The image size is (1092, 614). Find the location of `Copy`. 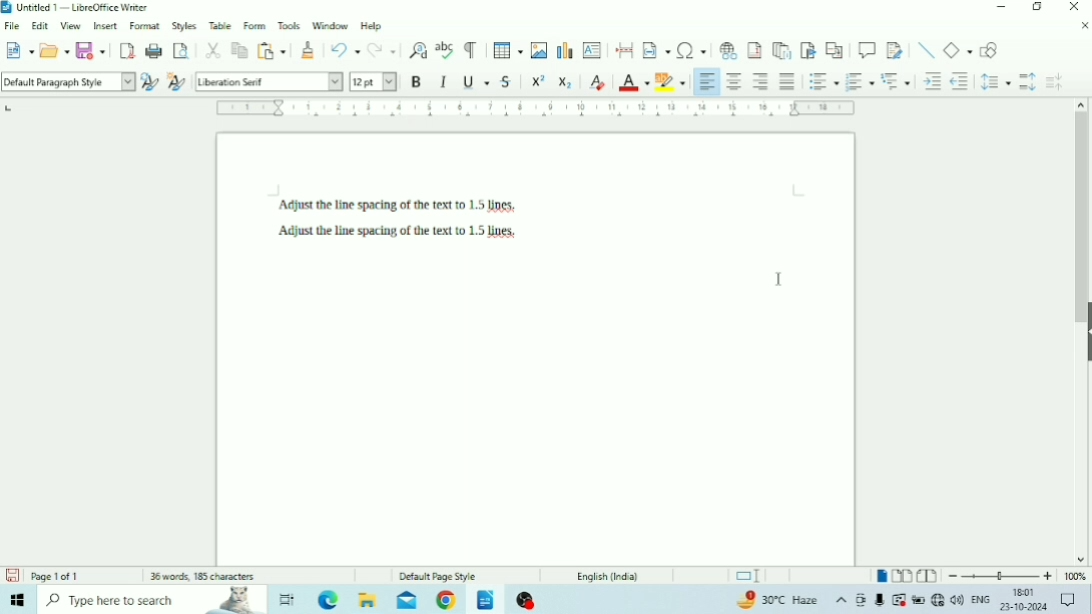

Copy is located at coordinates (239, 49).